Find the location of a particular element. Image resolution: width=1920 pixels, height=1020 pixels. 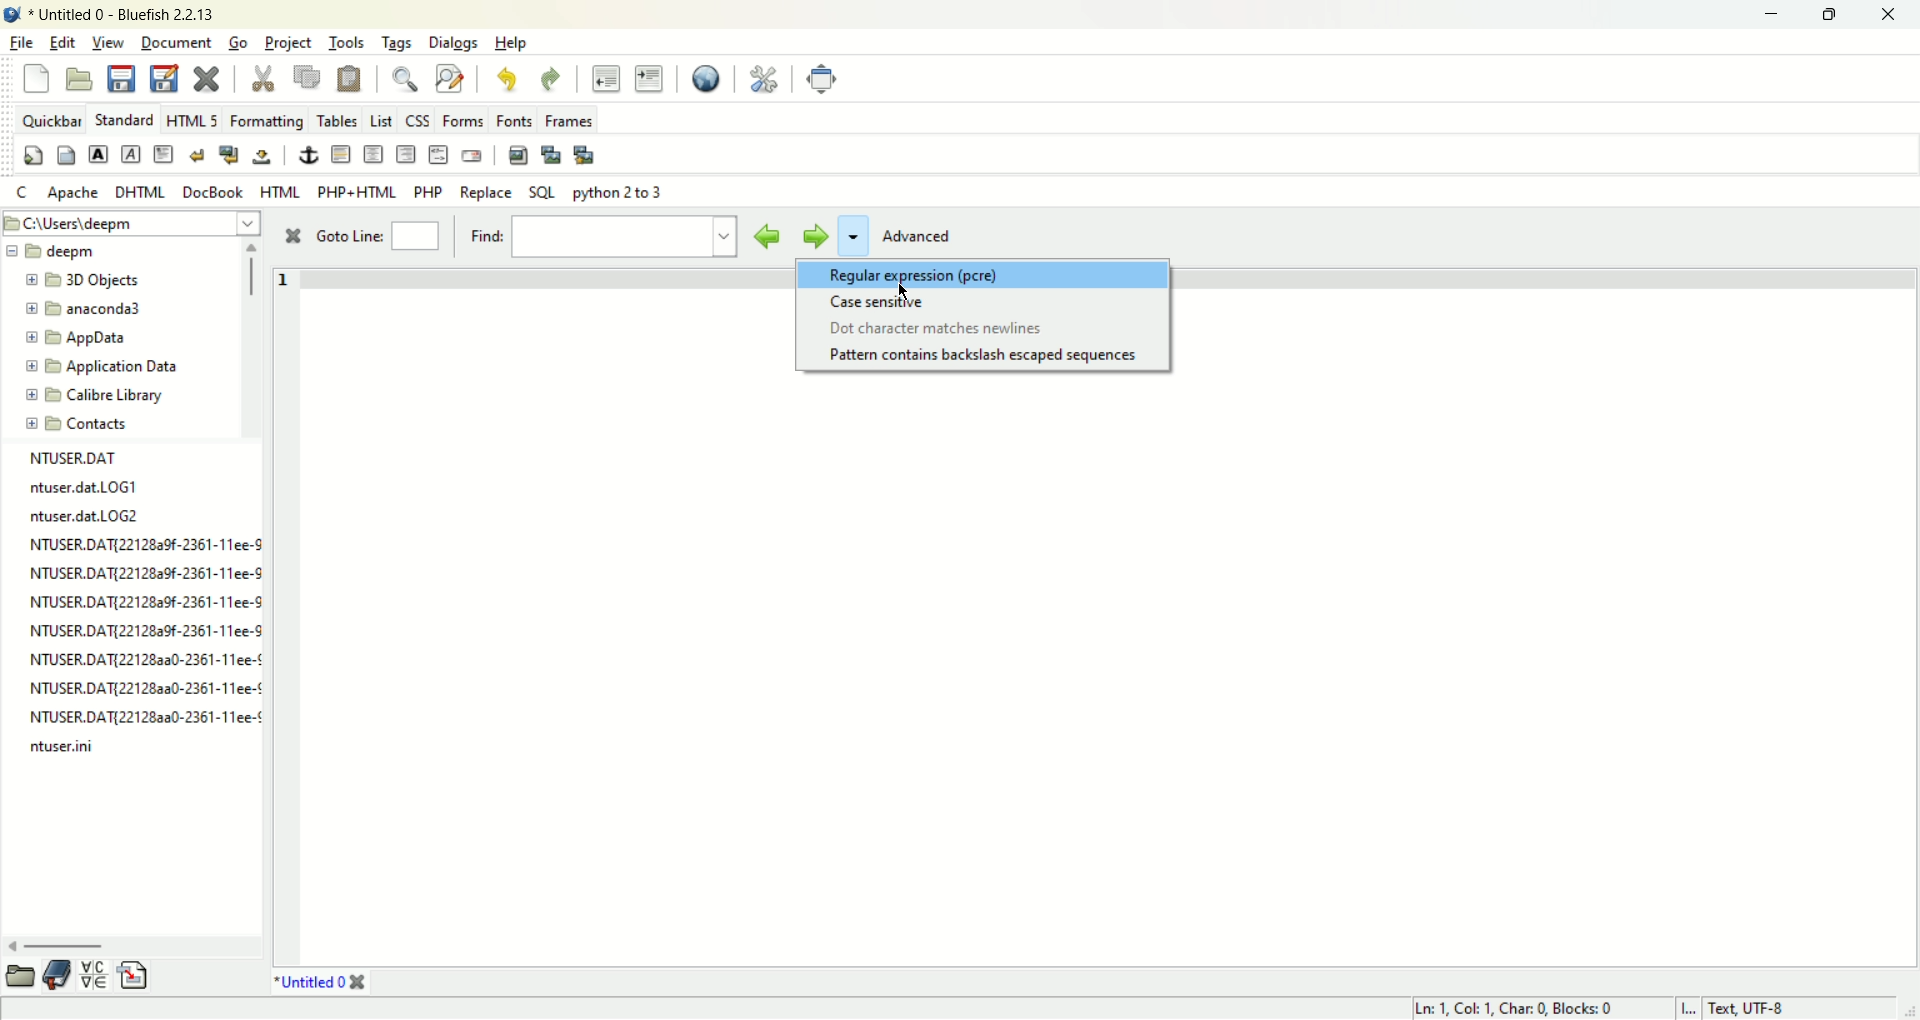

Untitled 0 - Bluefish 2.2.13 is located at coordinates (122, 16).